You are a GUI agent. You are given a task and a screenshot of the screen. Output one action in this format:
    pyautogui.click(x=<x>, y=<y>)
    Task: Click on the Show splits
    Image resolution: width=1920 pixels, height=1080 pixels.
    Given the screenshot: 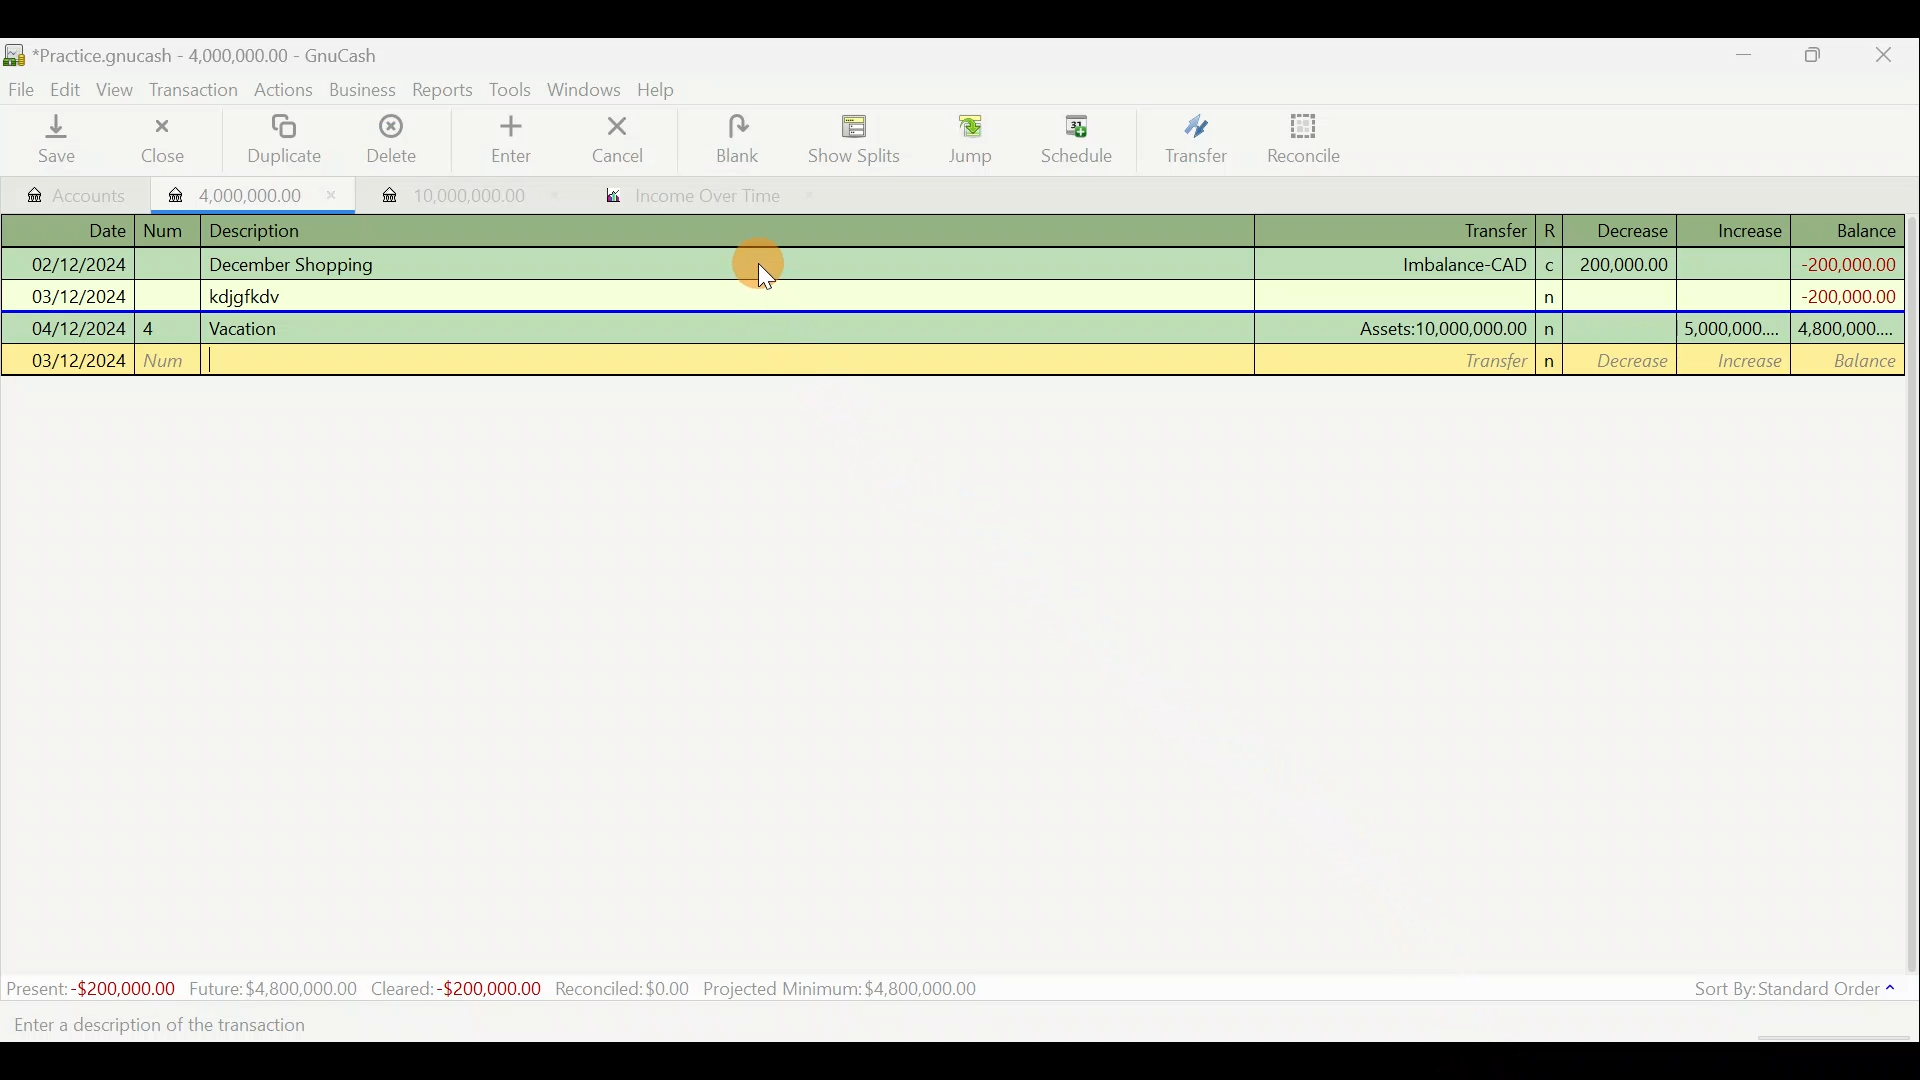 What is the action you would take?
    pyautogui.click(x=860, y=138)
    